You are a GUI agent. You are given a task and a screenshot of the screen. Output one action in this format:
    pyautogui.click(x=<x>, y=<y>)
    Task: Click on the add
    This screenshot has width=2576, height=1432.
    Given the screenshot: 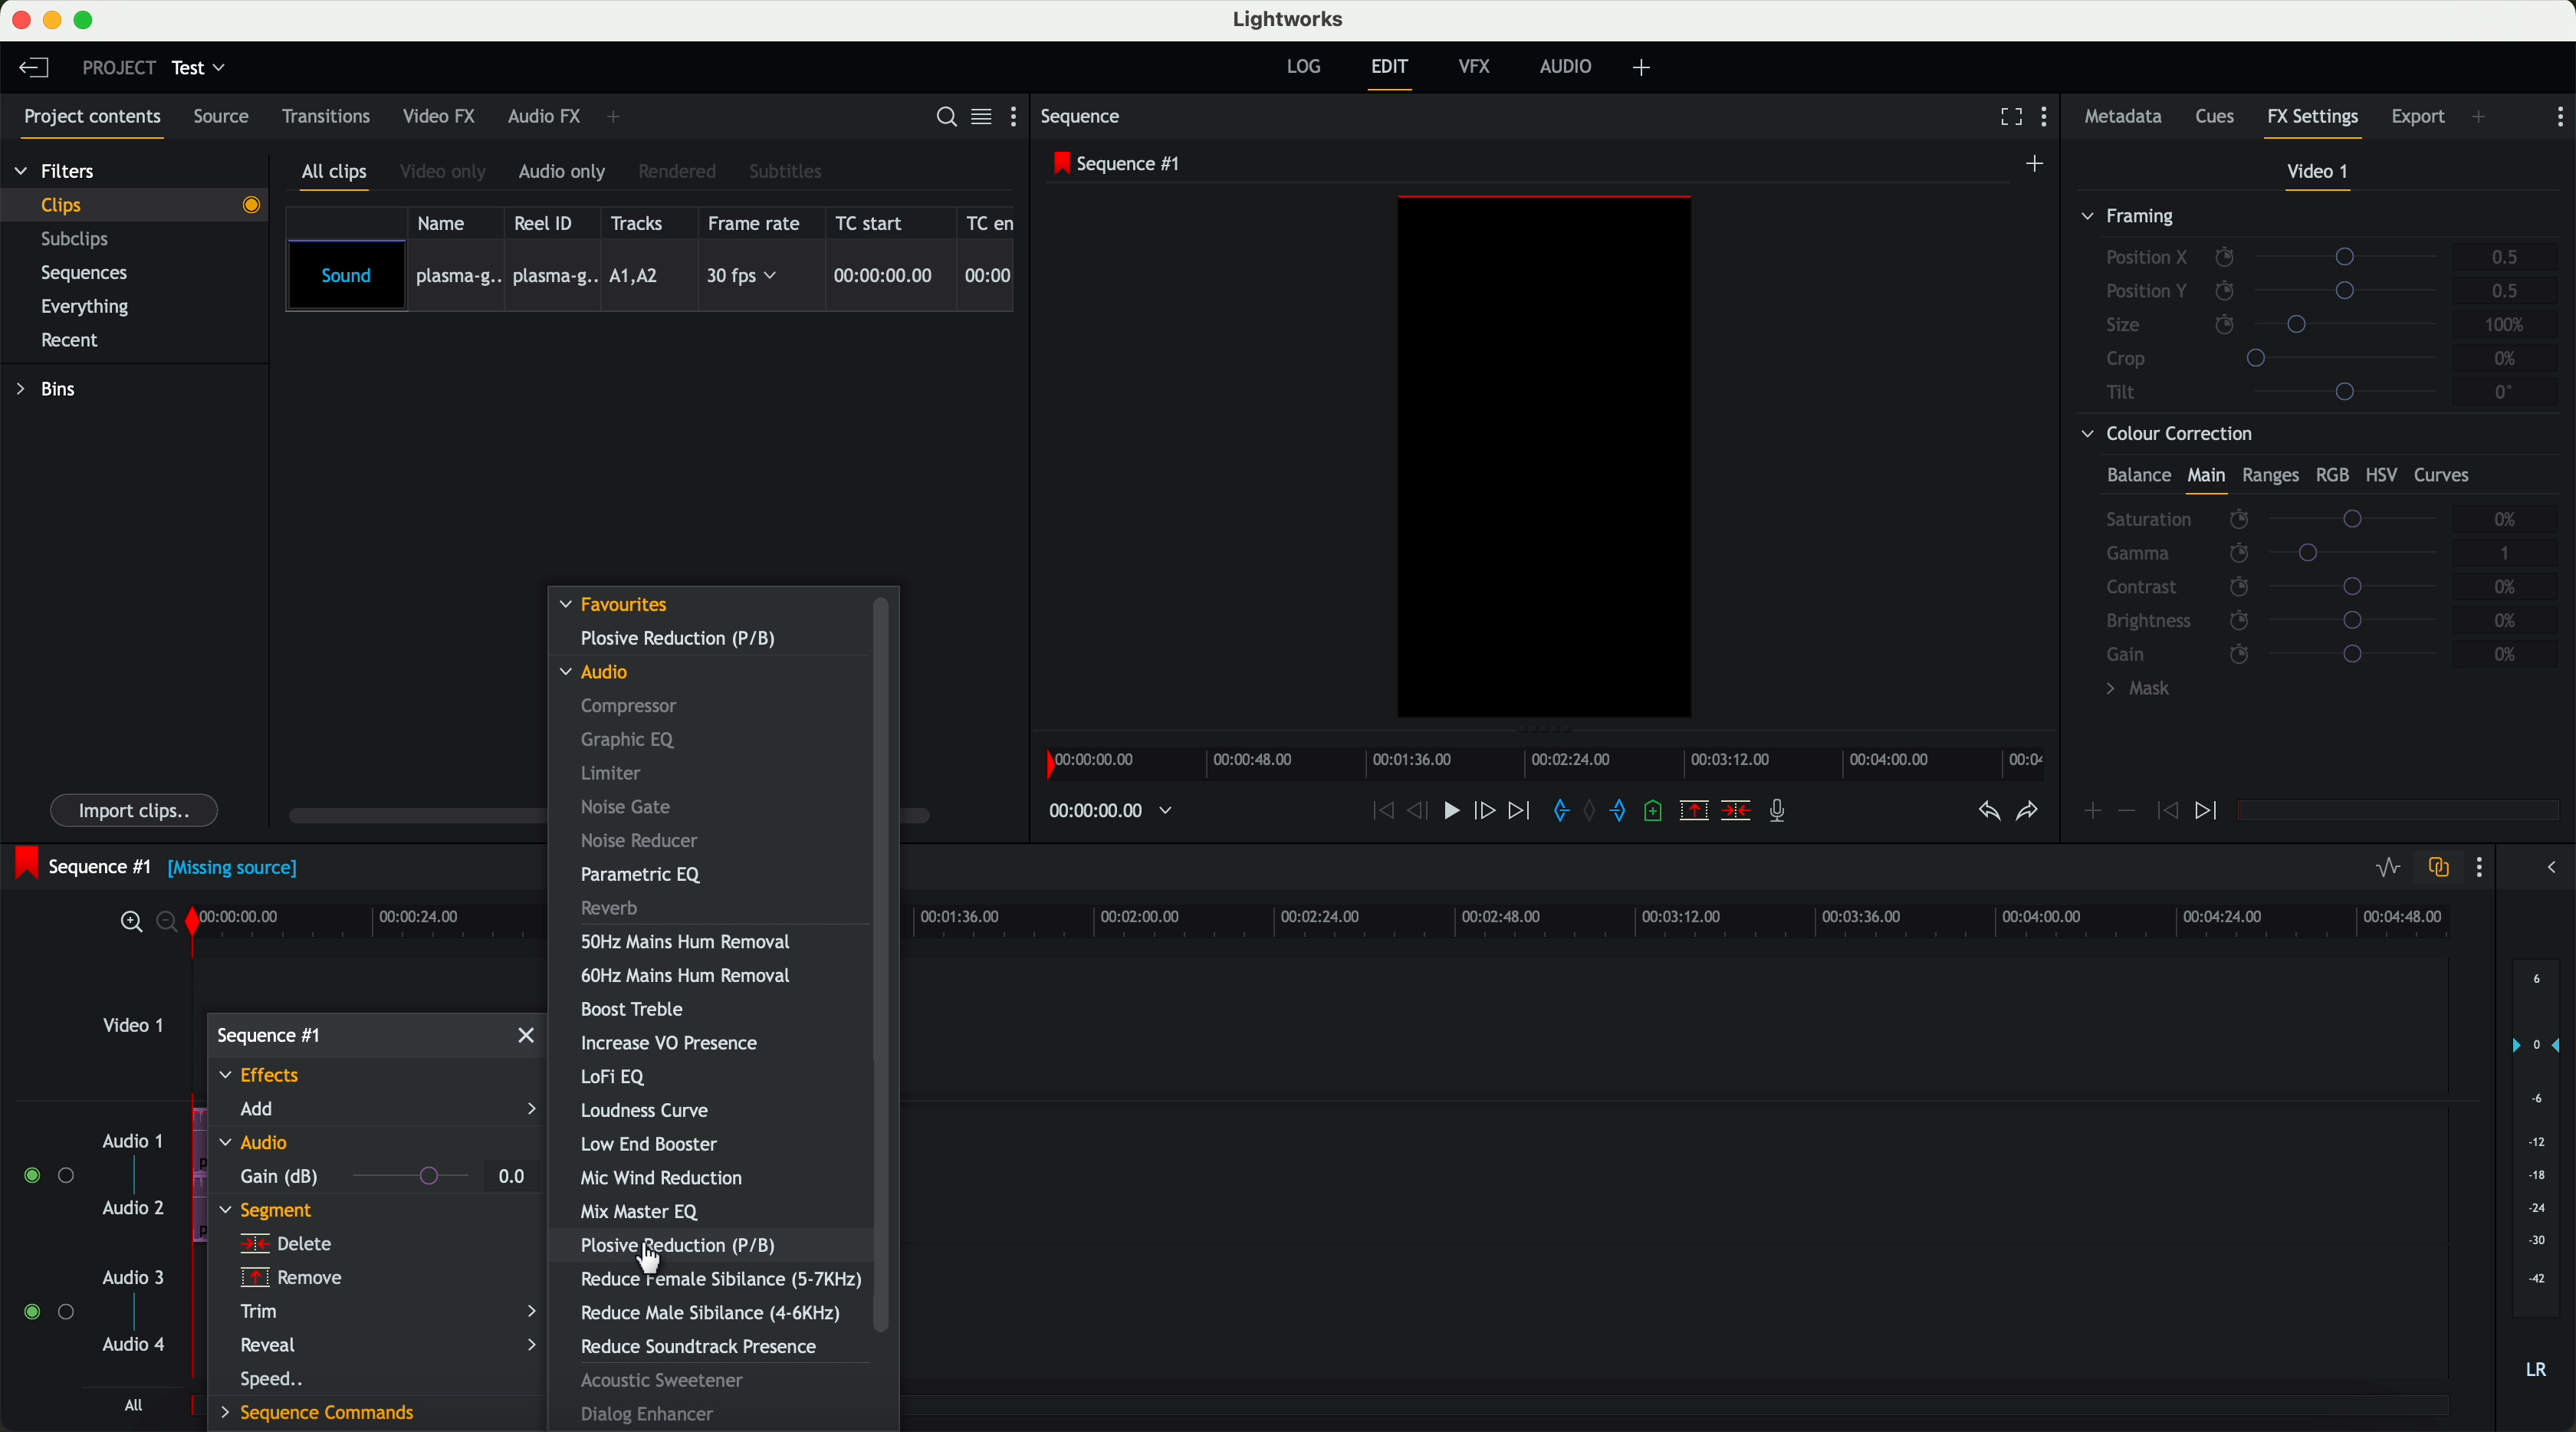 What is the action you would take?
    pyautogui.click(x=1645, y=68)
    